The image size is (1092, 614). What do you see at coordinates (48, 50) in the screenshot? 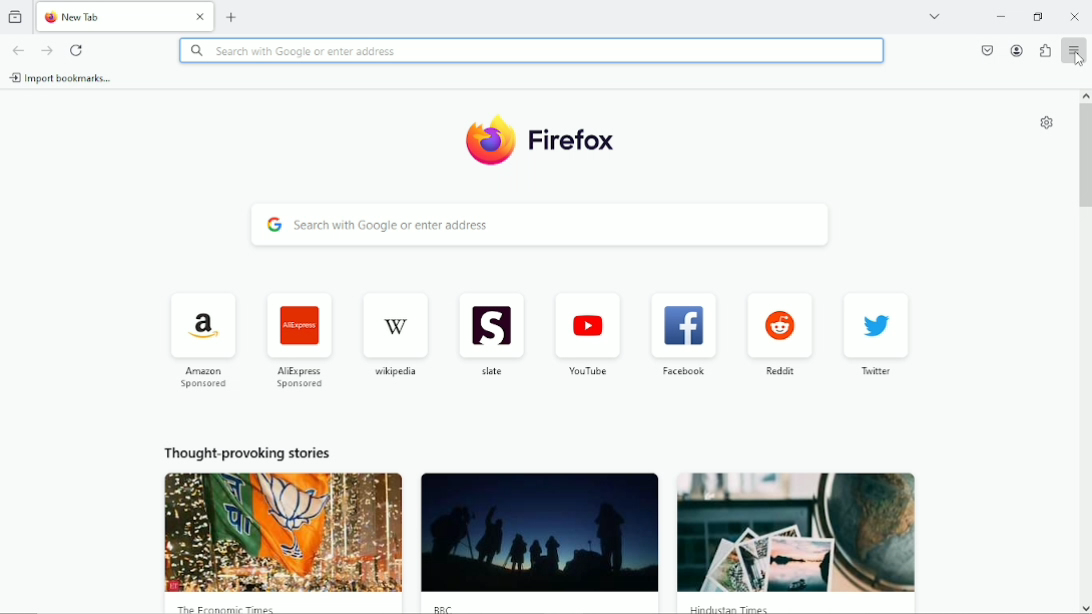
I see `Go forward` at bounding box center [48, 50].